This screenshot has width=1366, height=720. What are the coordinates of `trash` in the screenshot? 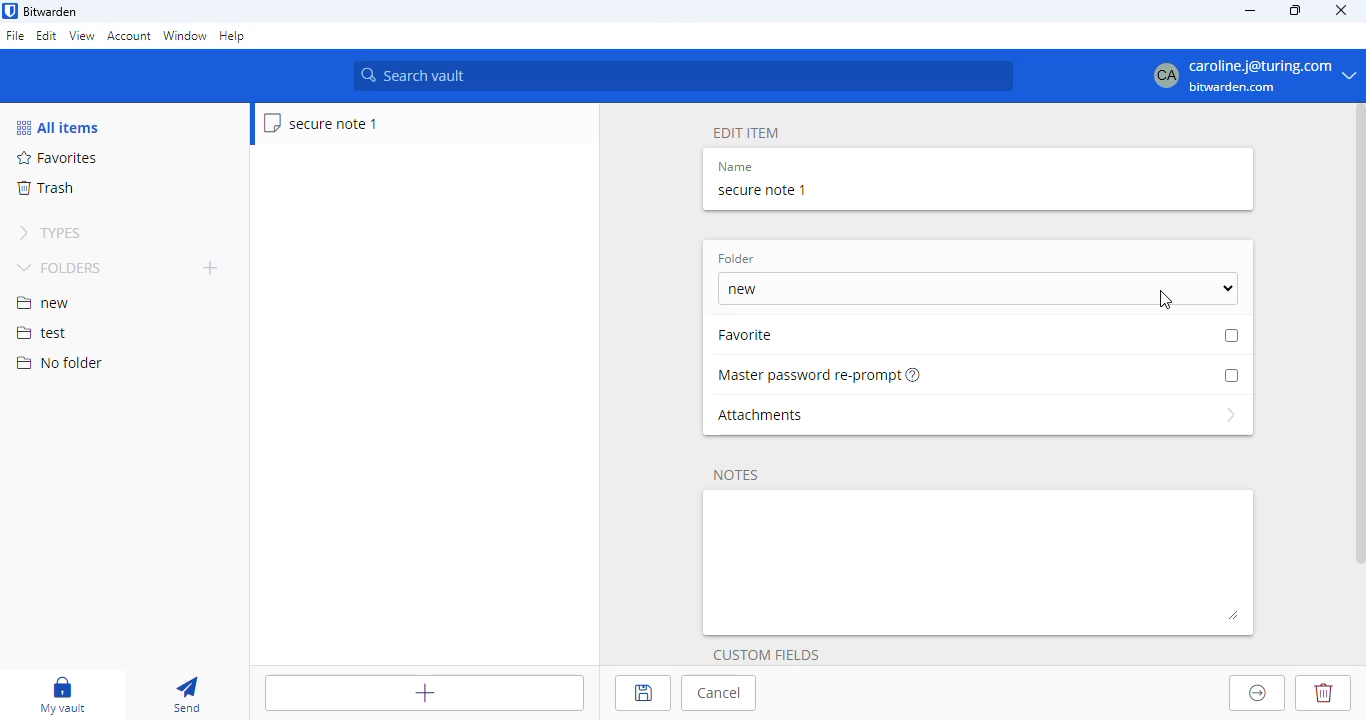 It's located at (44, 188).